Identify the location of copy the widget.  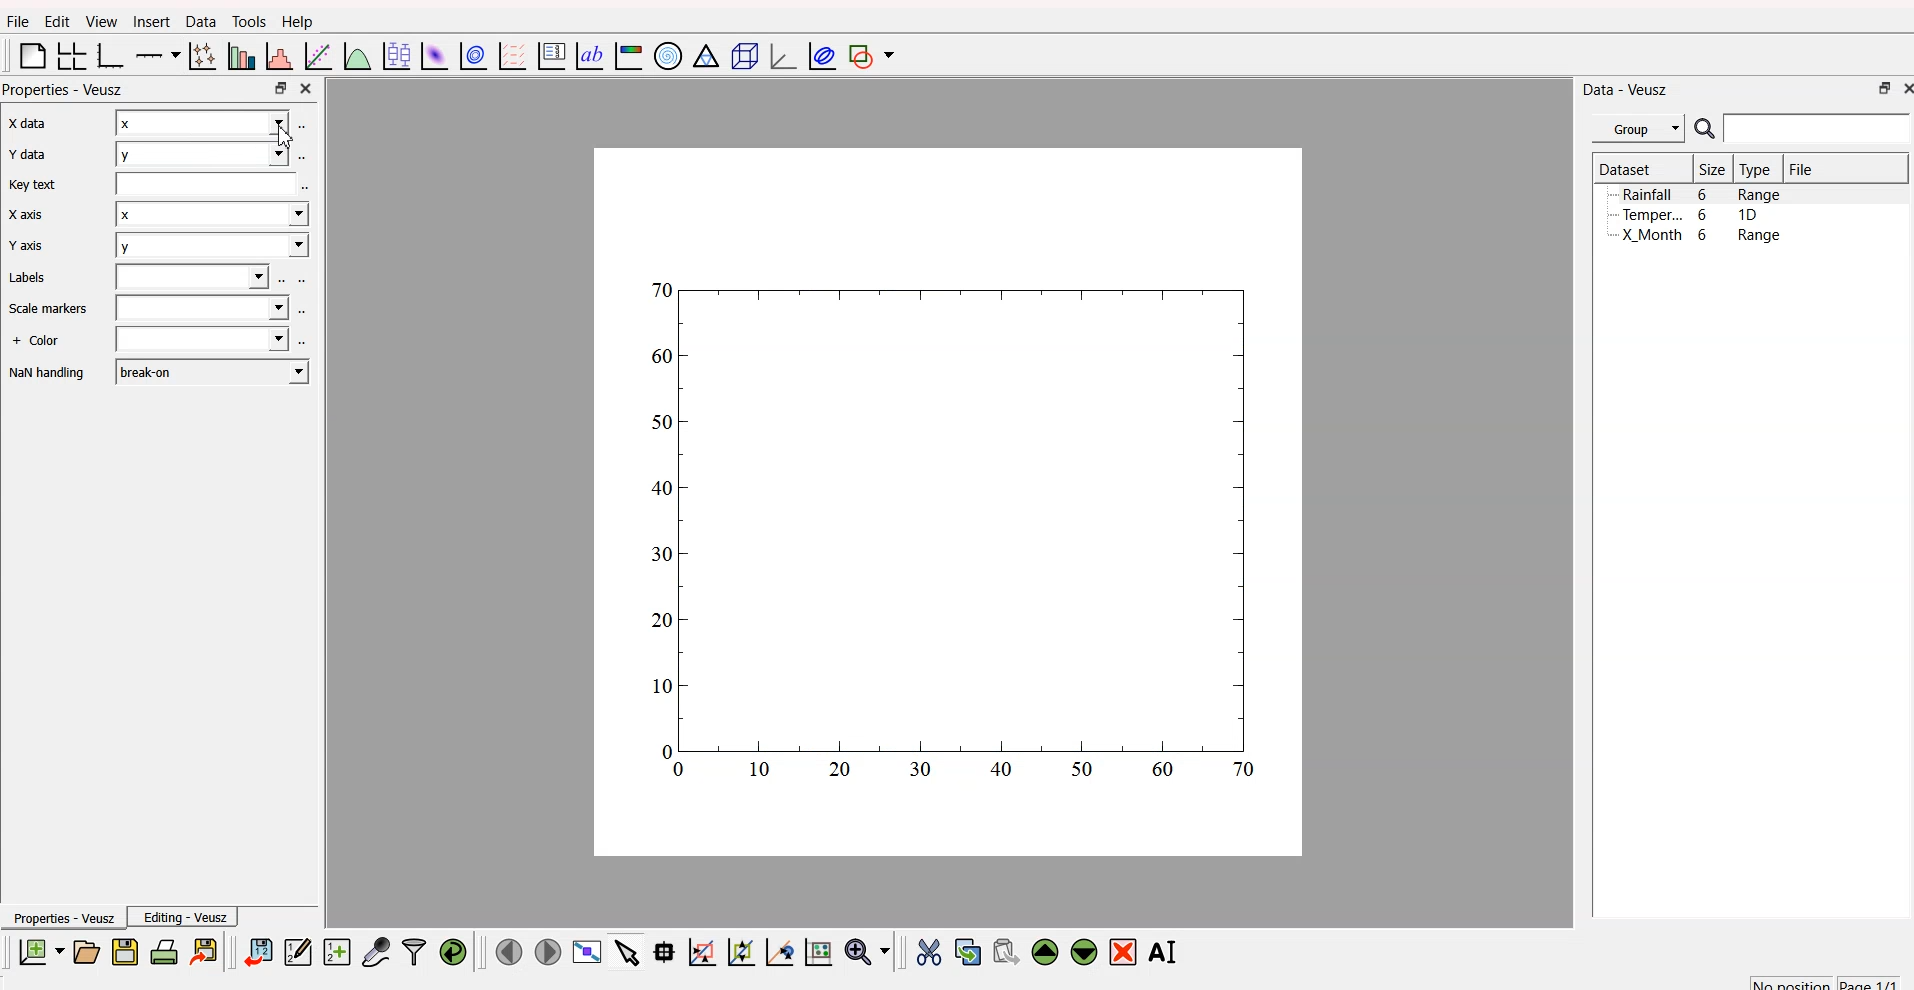
(967, 949).